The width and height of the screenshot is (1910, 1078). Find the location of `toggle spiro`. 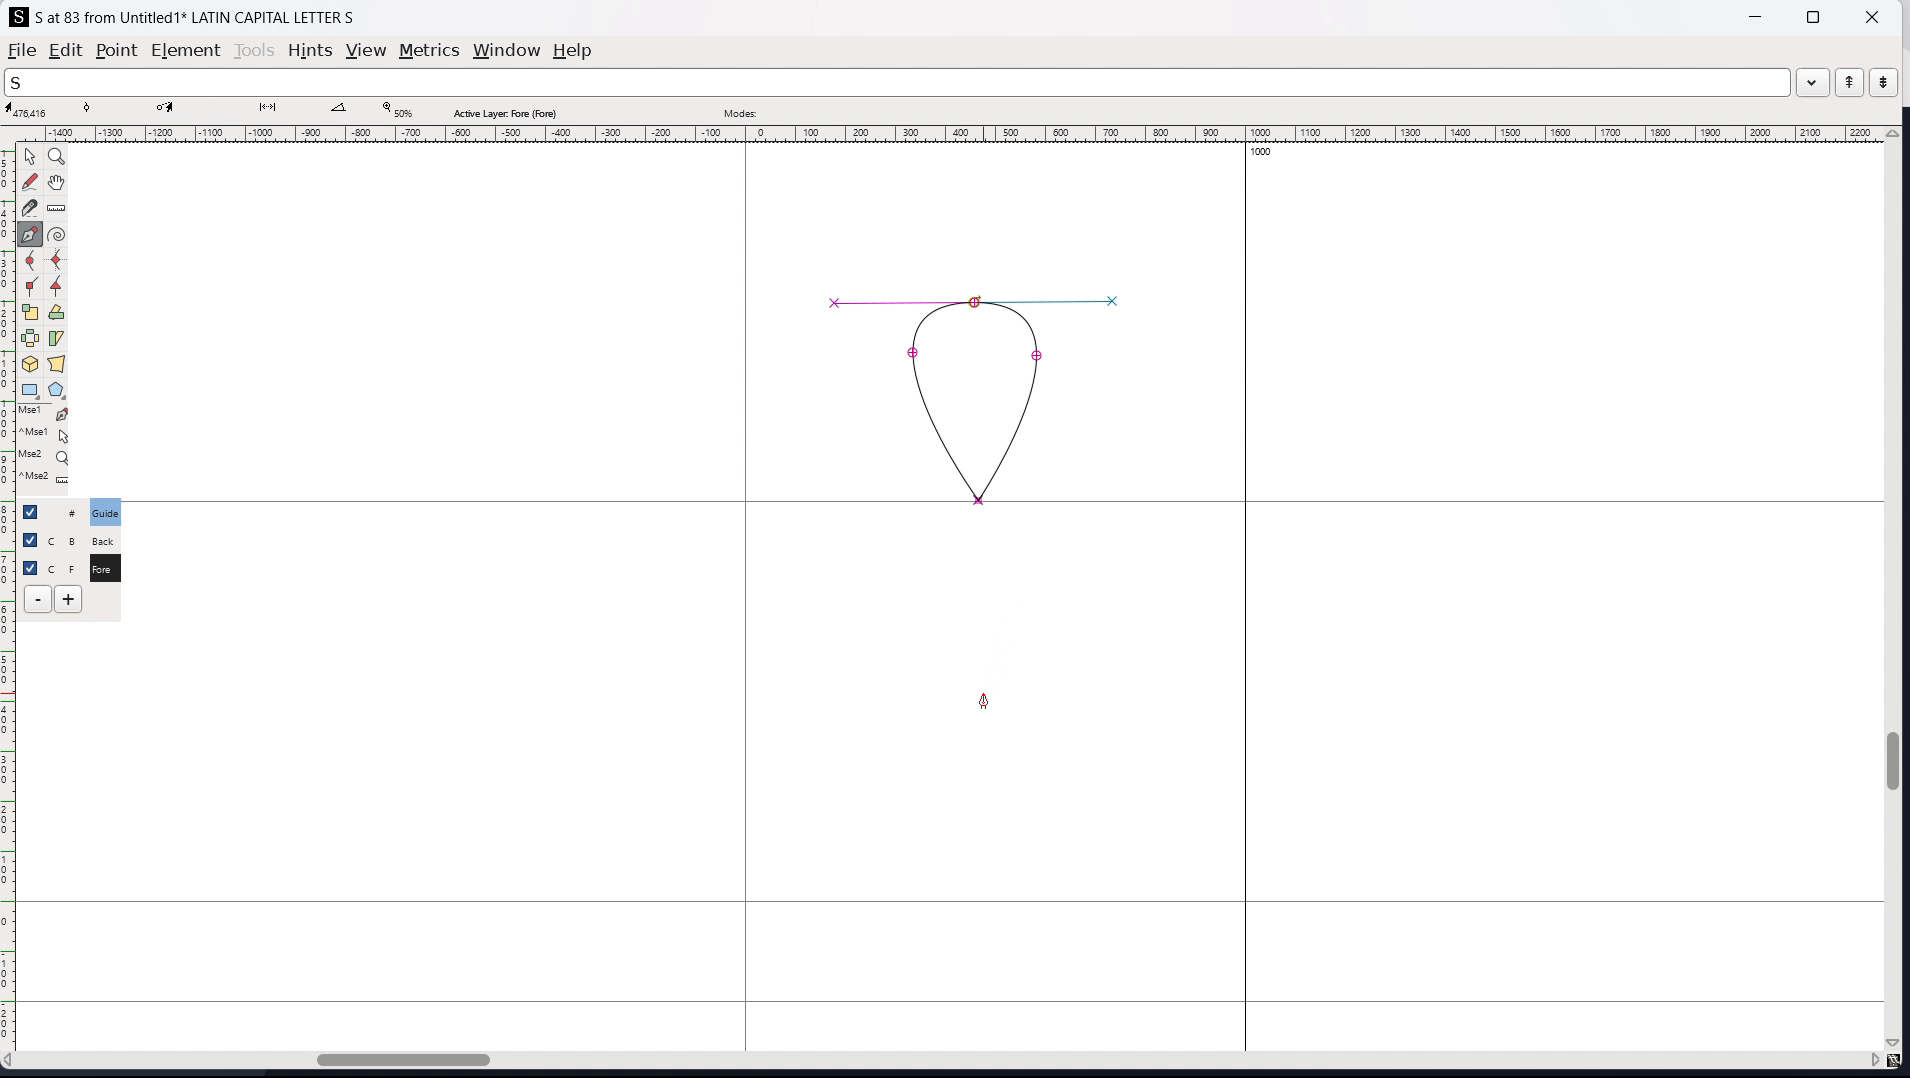

toggle spiro is located at coordinates (57, 234).